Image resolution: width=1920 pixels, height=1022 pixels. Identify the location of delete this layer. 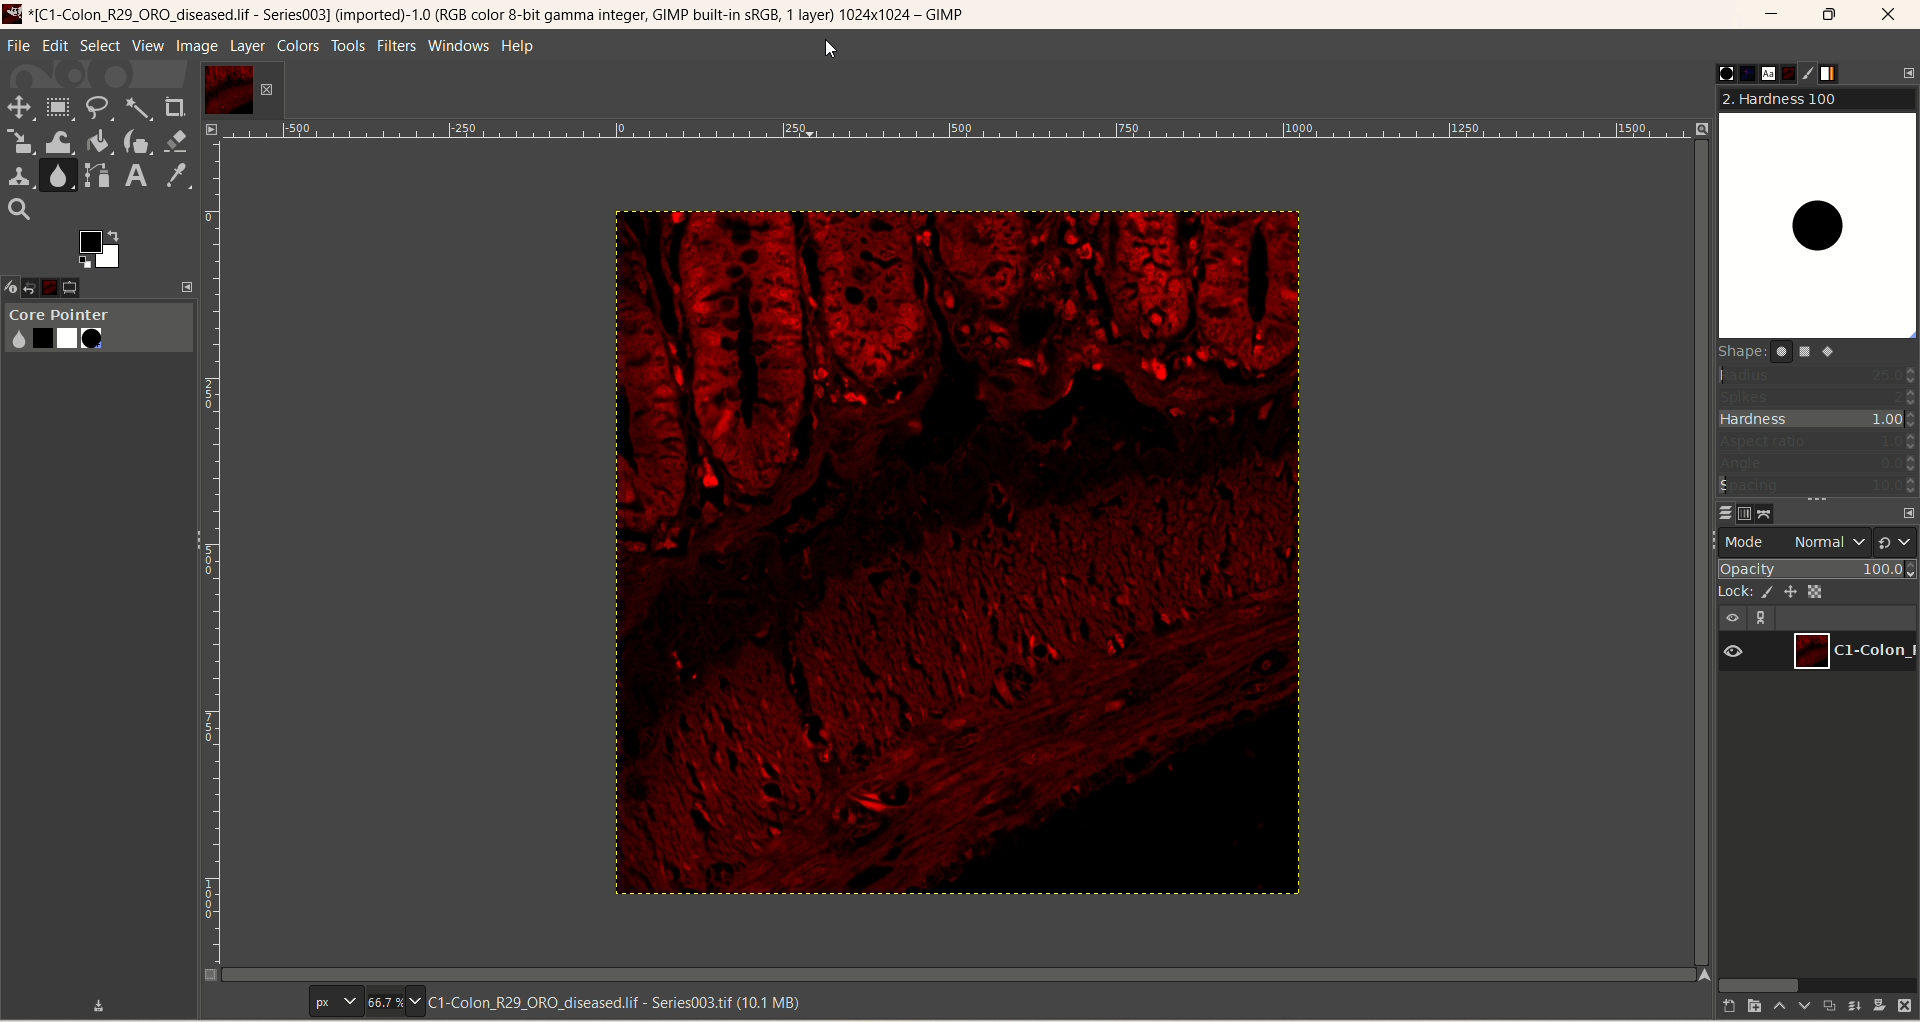
(1905, 1006).